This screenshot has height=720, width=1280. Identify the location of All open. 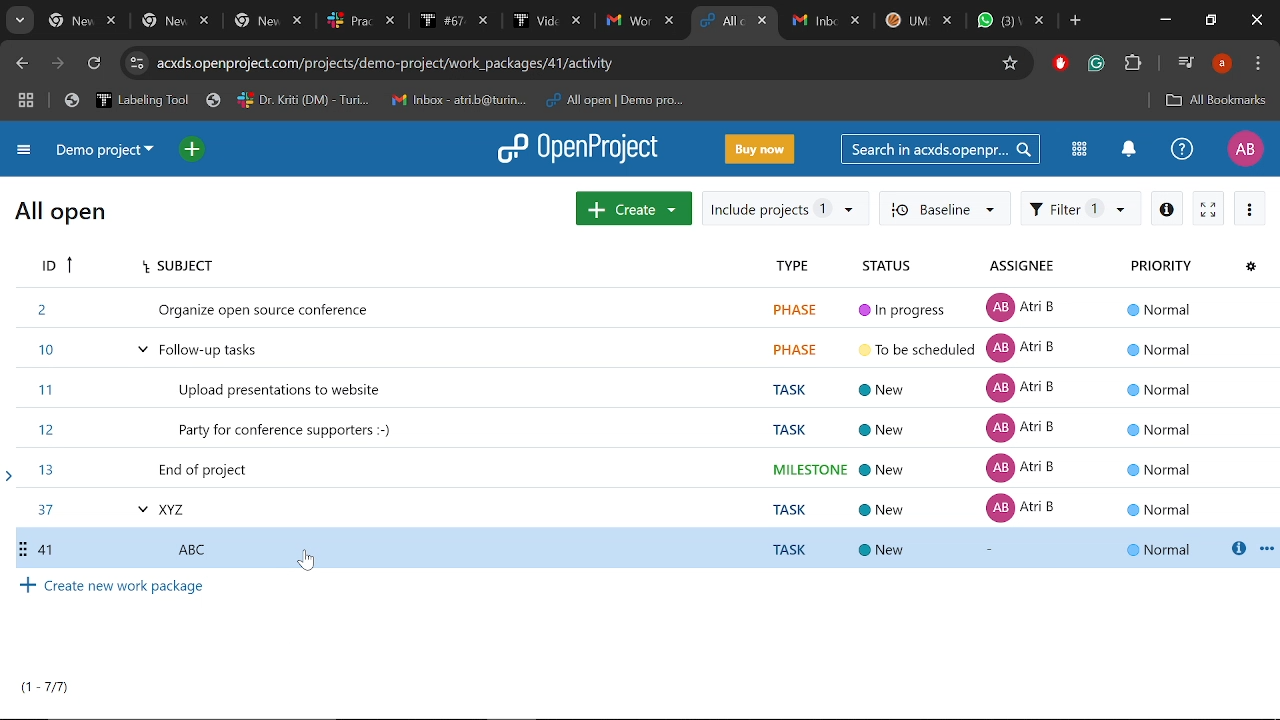
(64, 214).